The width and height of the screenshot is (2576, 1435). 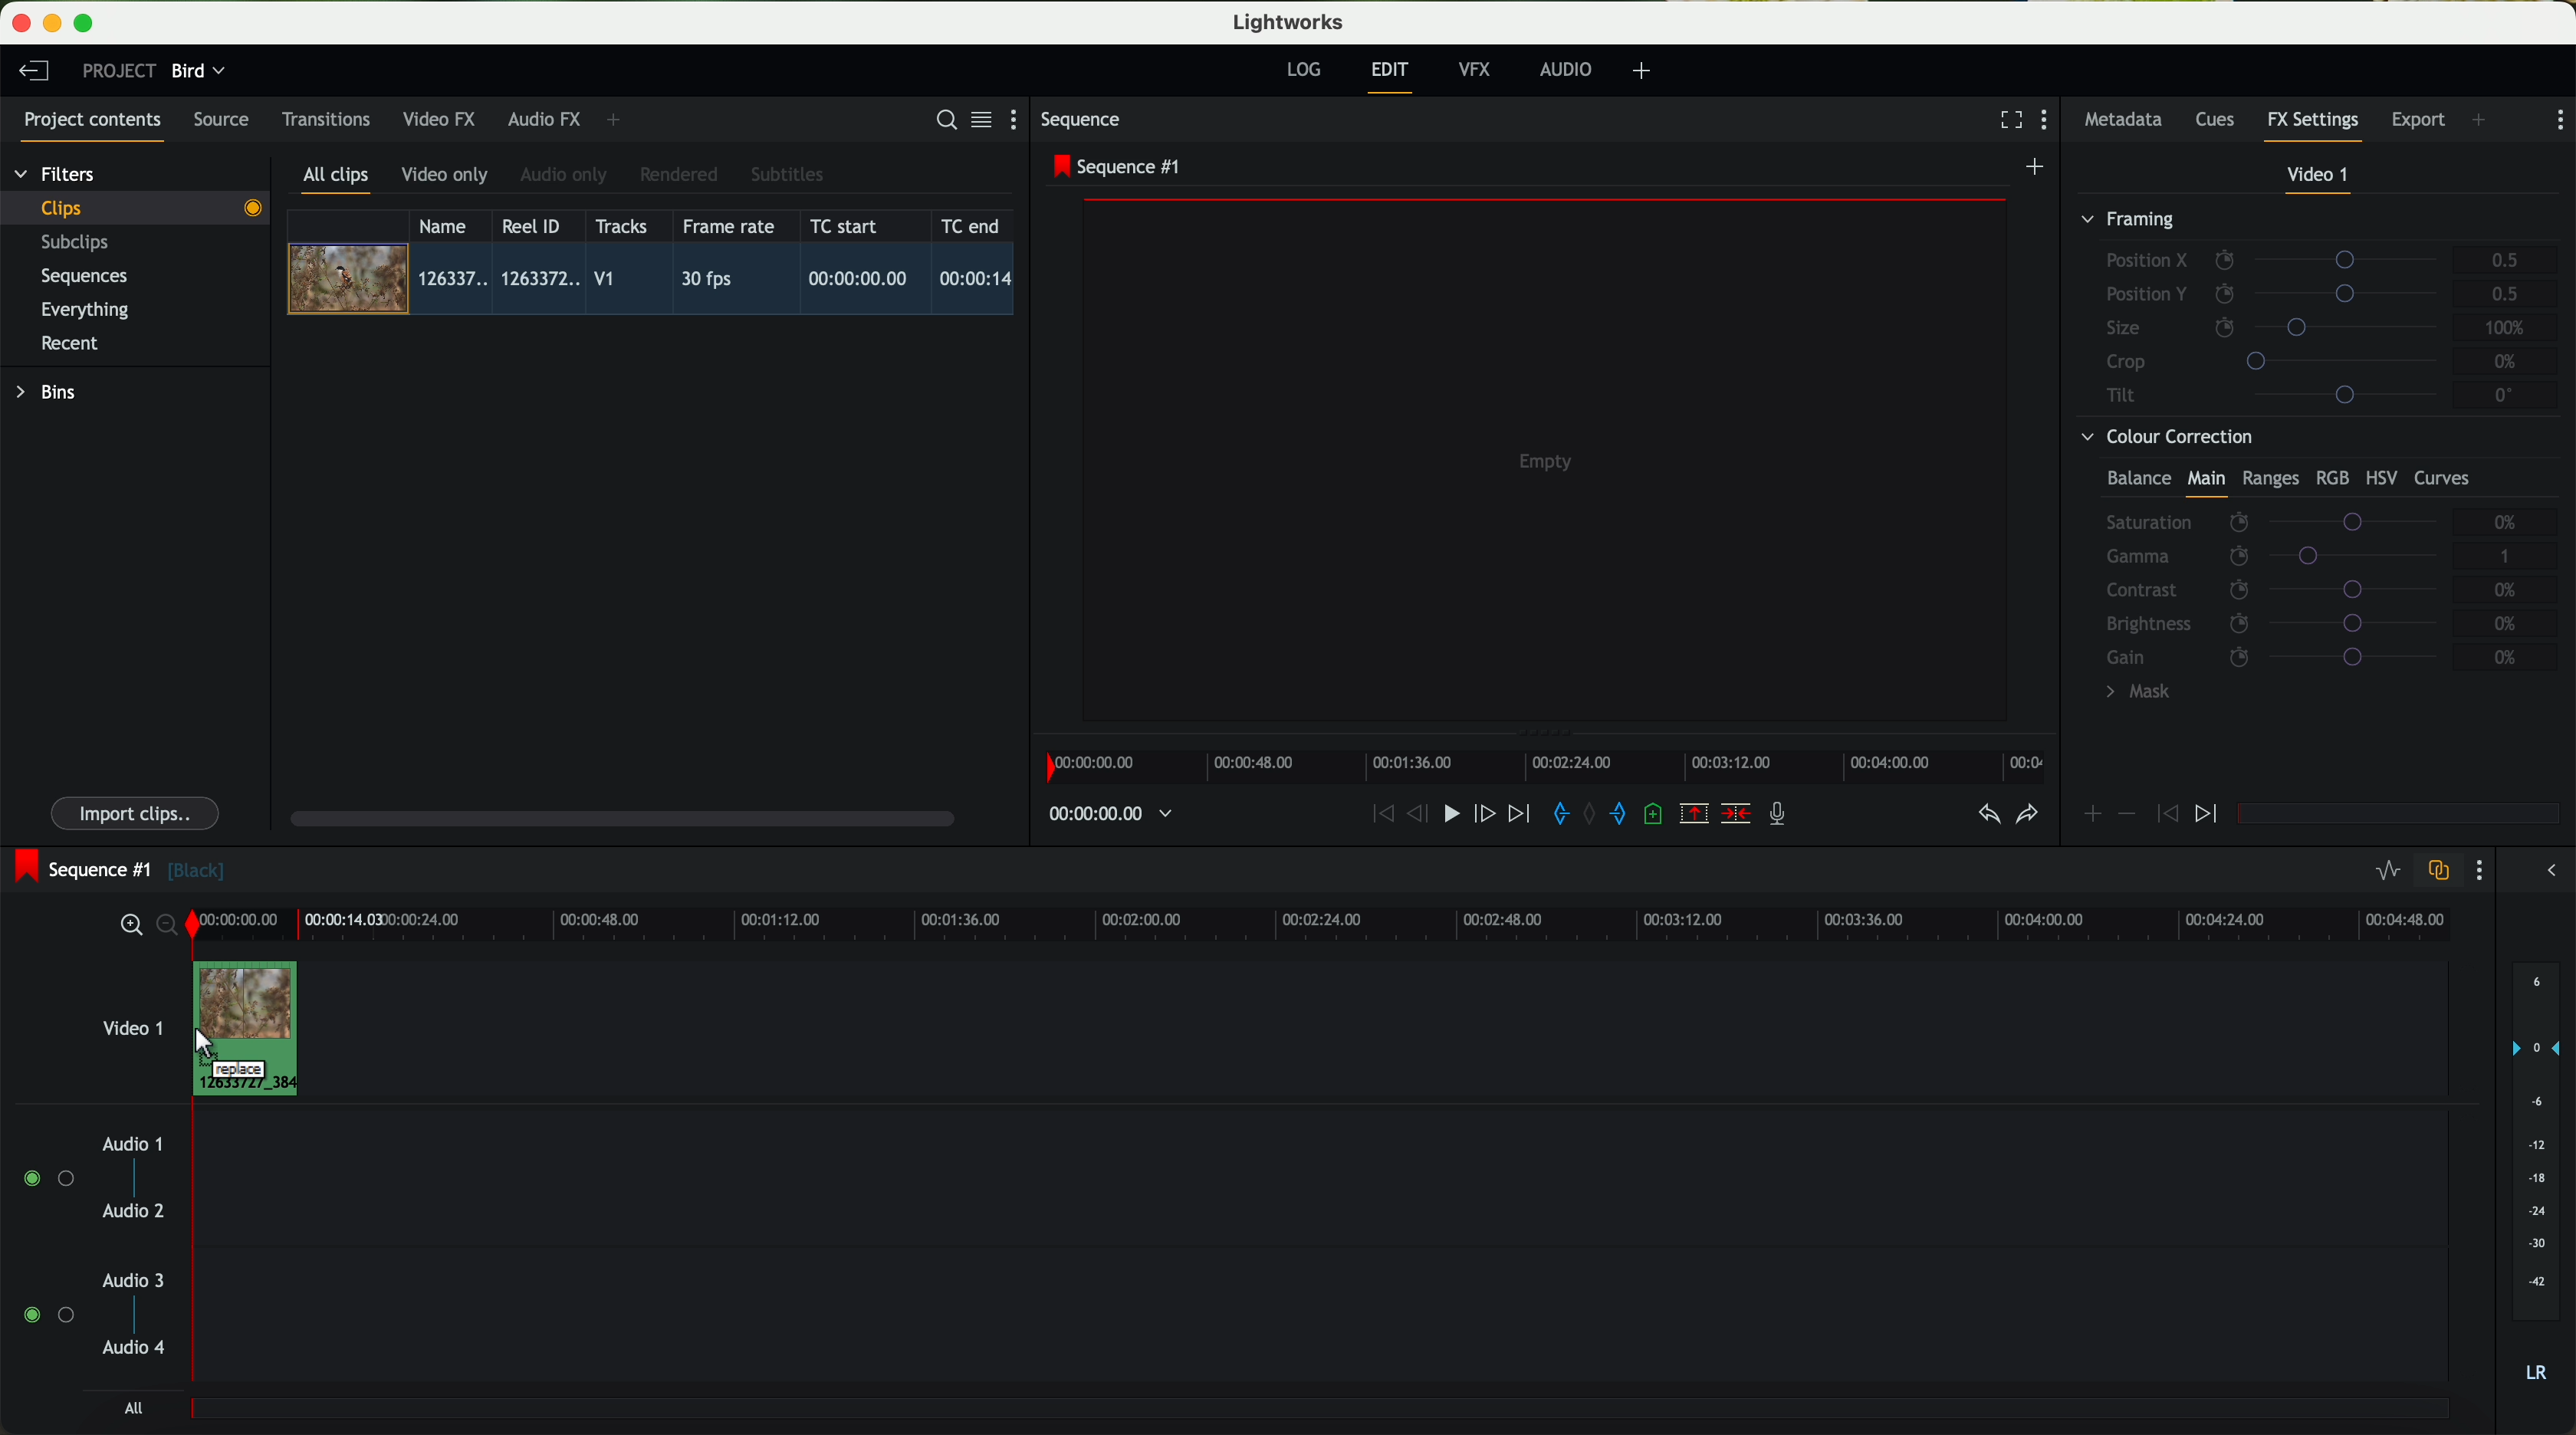 What do you see at coordinates (133, 1408) in the screenshot?
I see `all` at bounding box center [133, 1408].